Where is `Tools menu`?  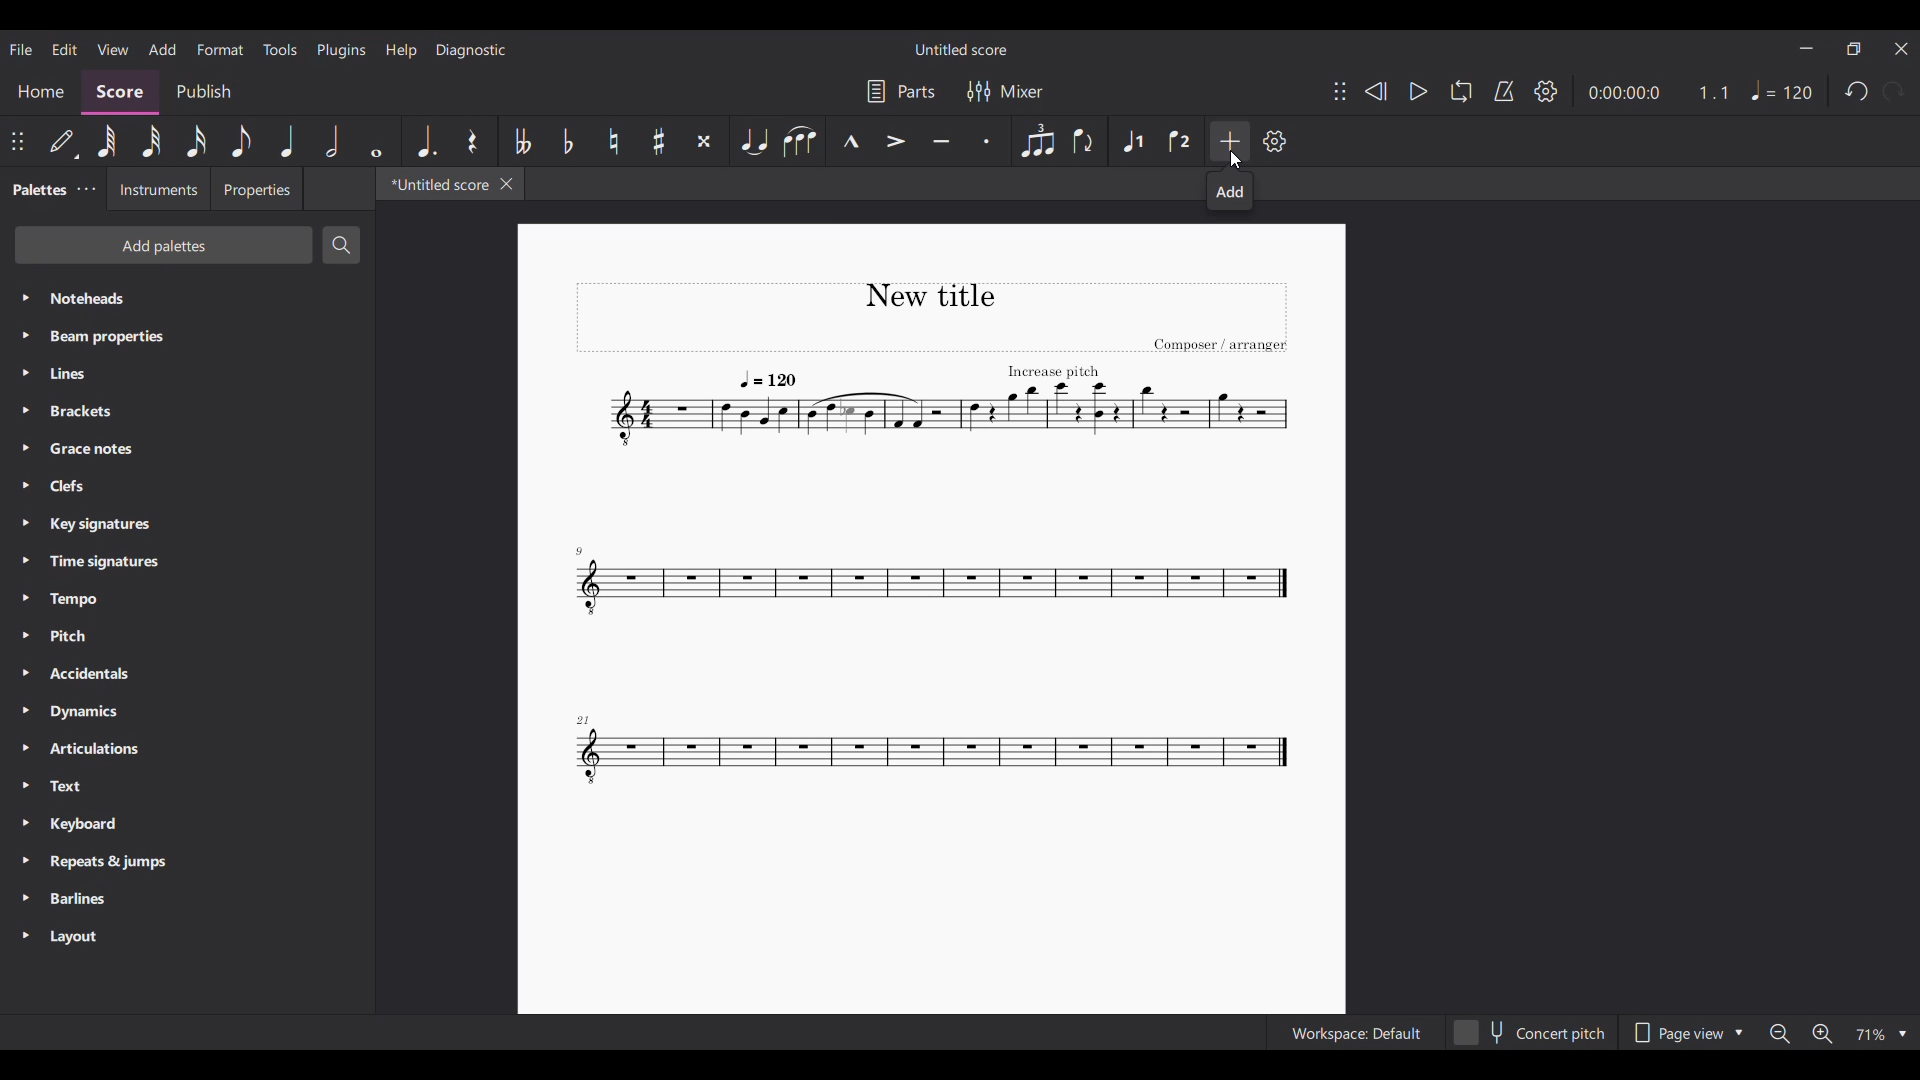 Tools menu is located at coordinates (280, 49).